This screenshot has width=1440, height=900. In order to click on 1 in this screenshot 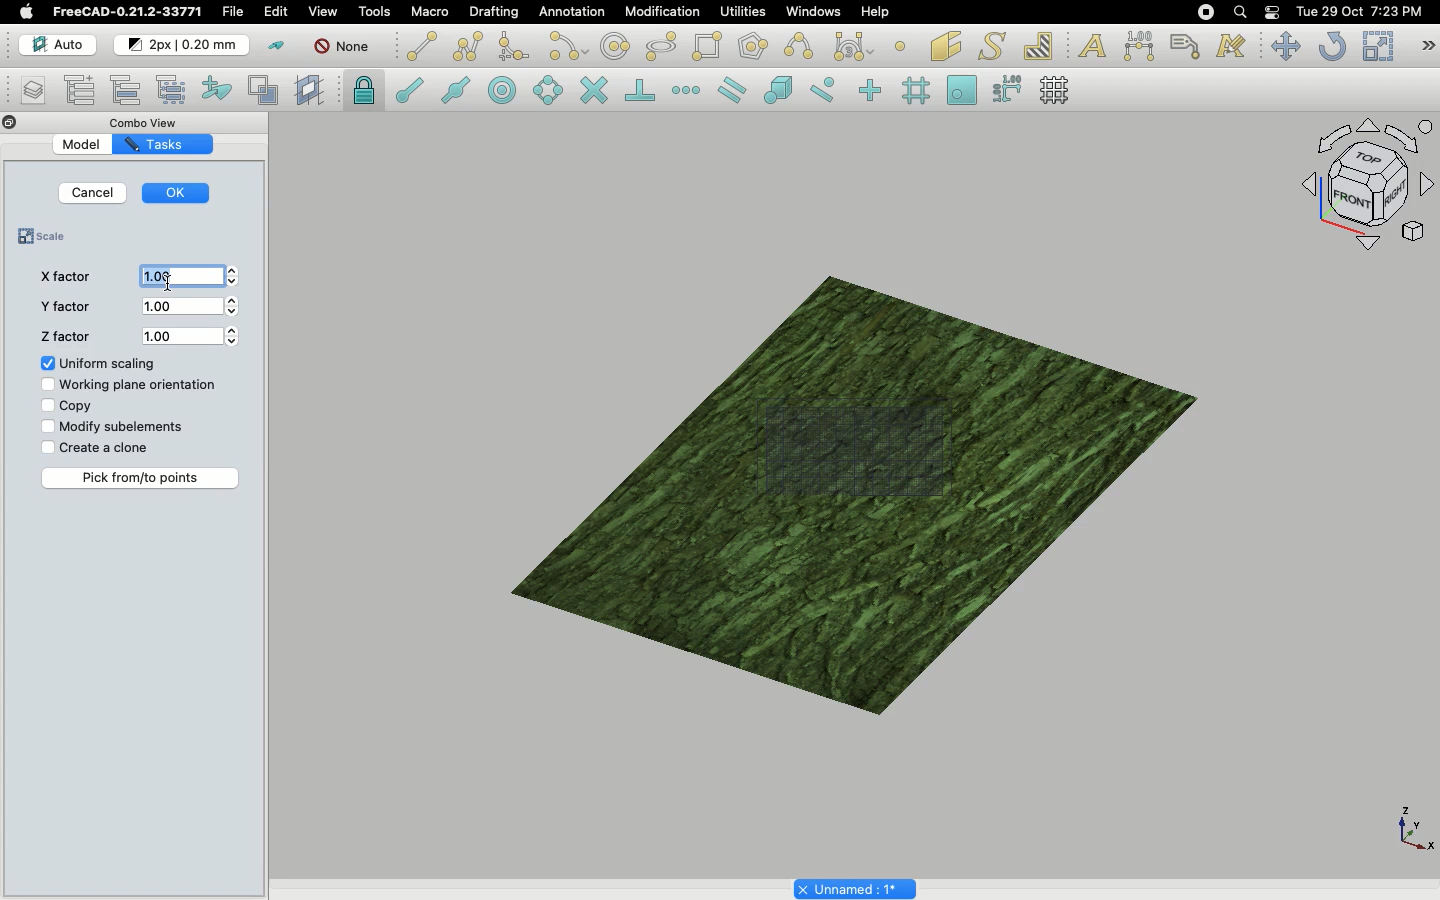, I will do `click(191, 335)`.